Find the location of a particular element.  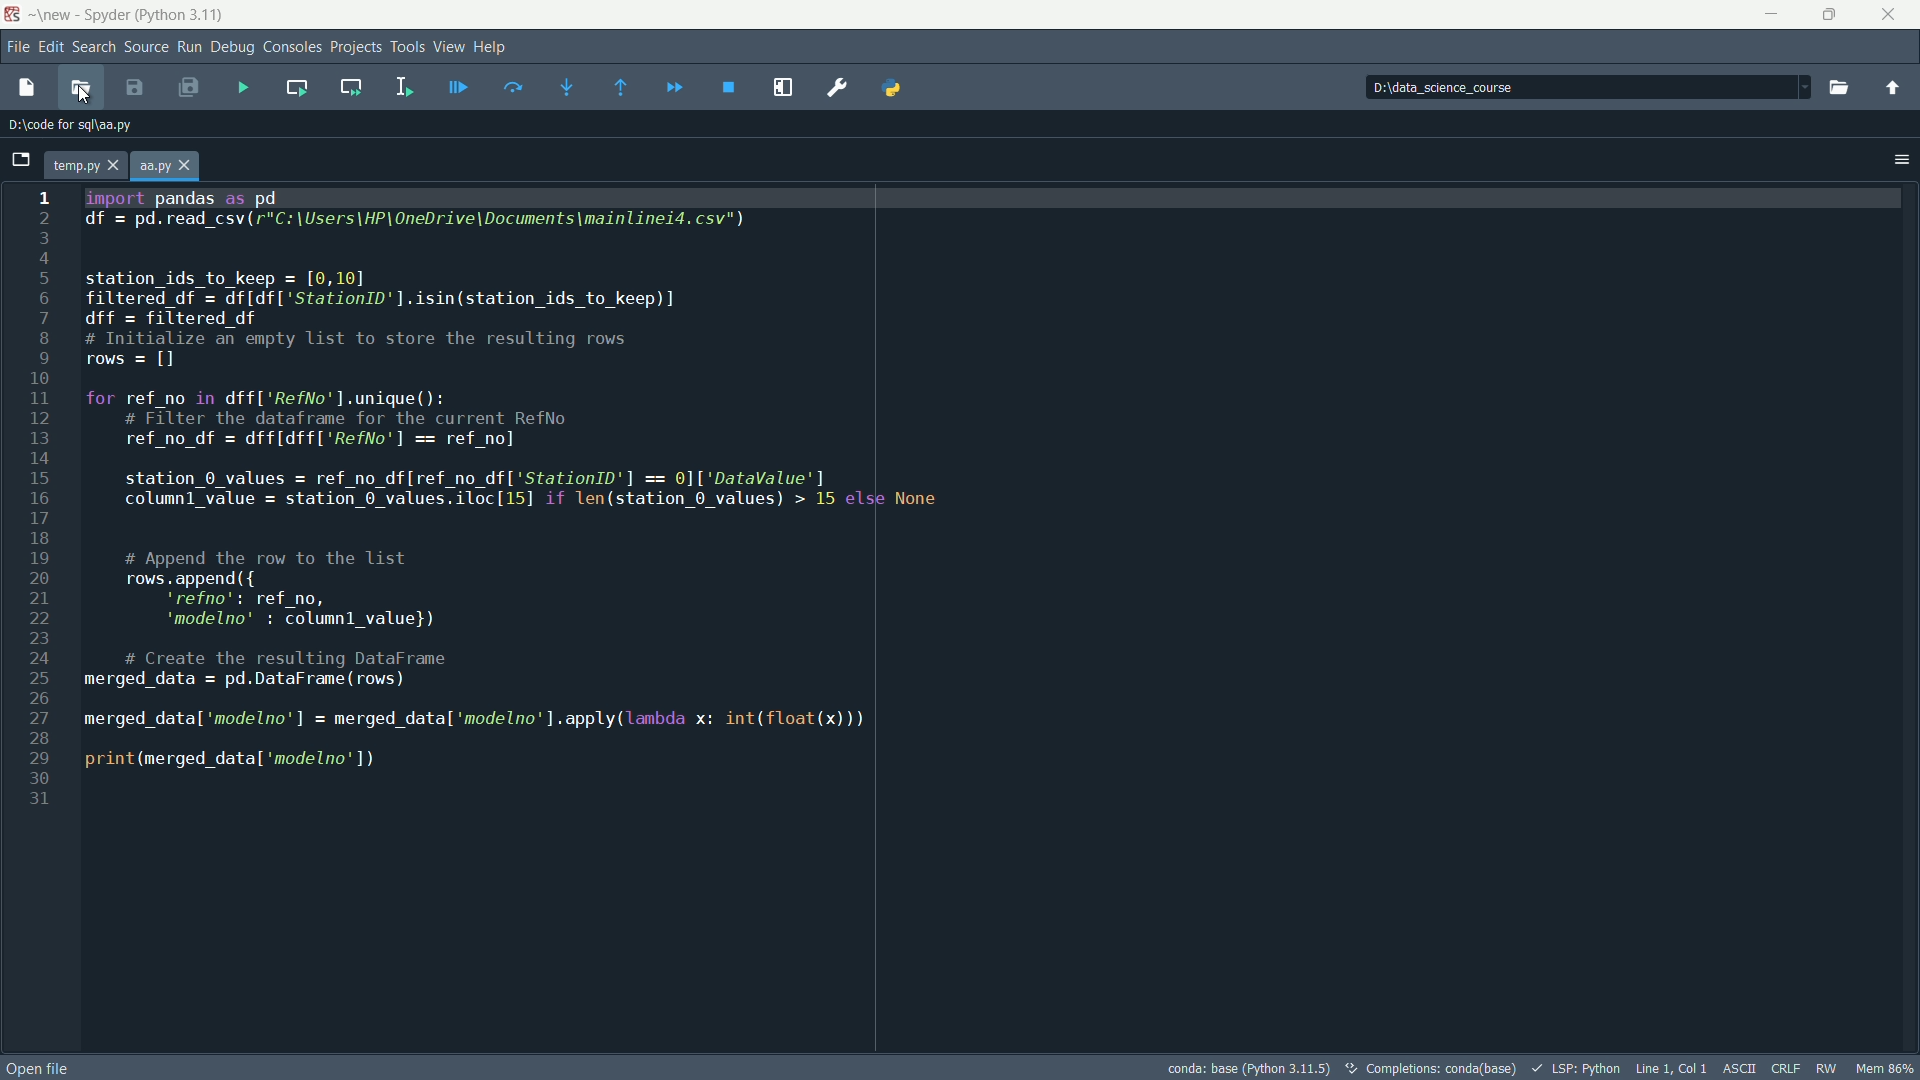

run file is located at coordinates (250, 86).